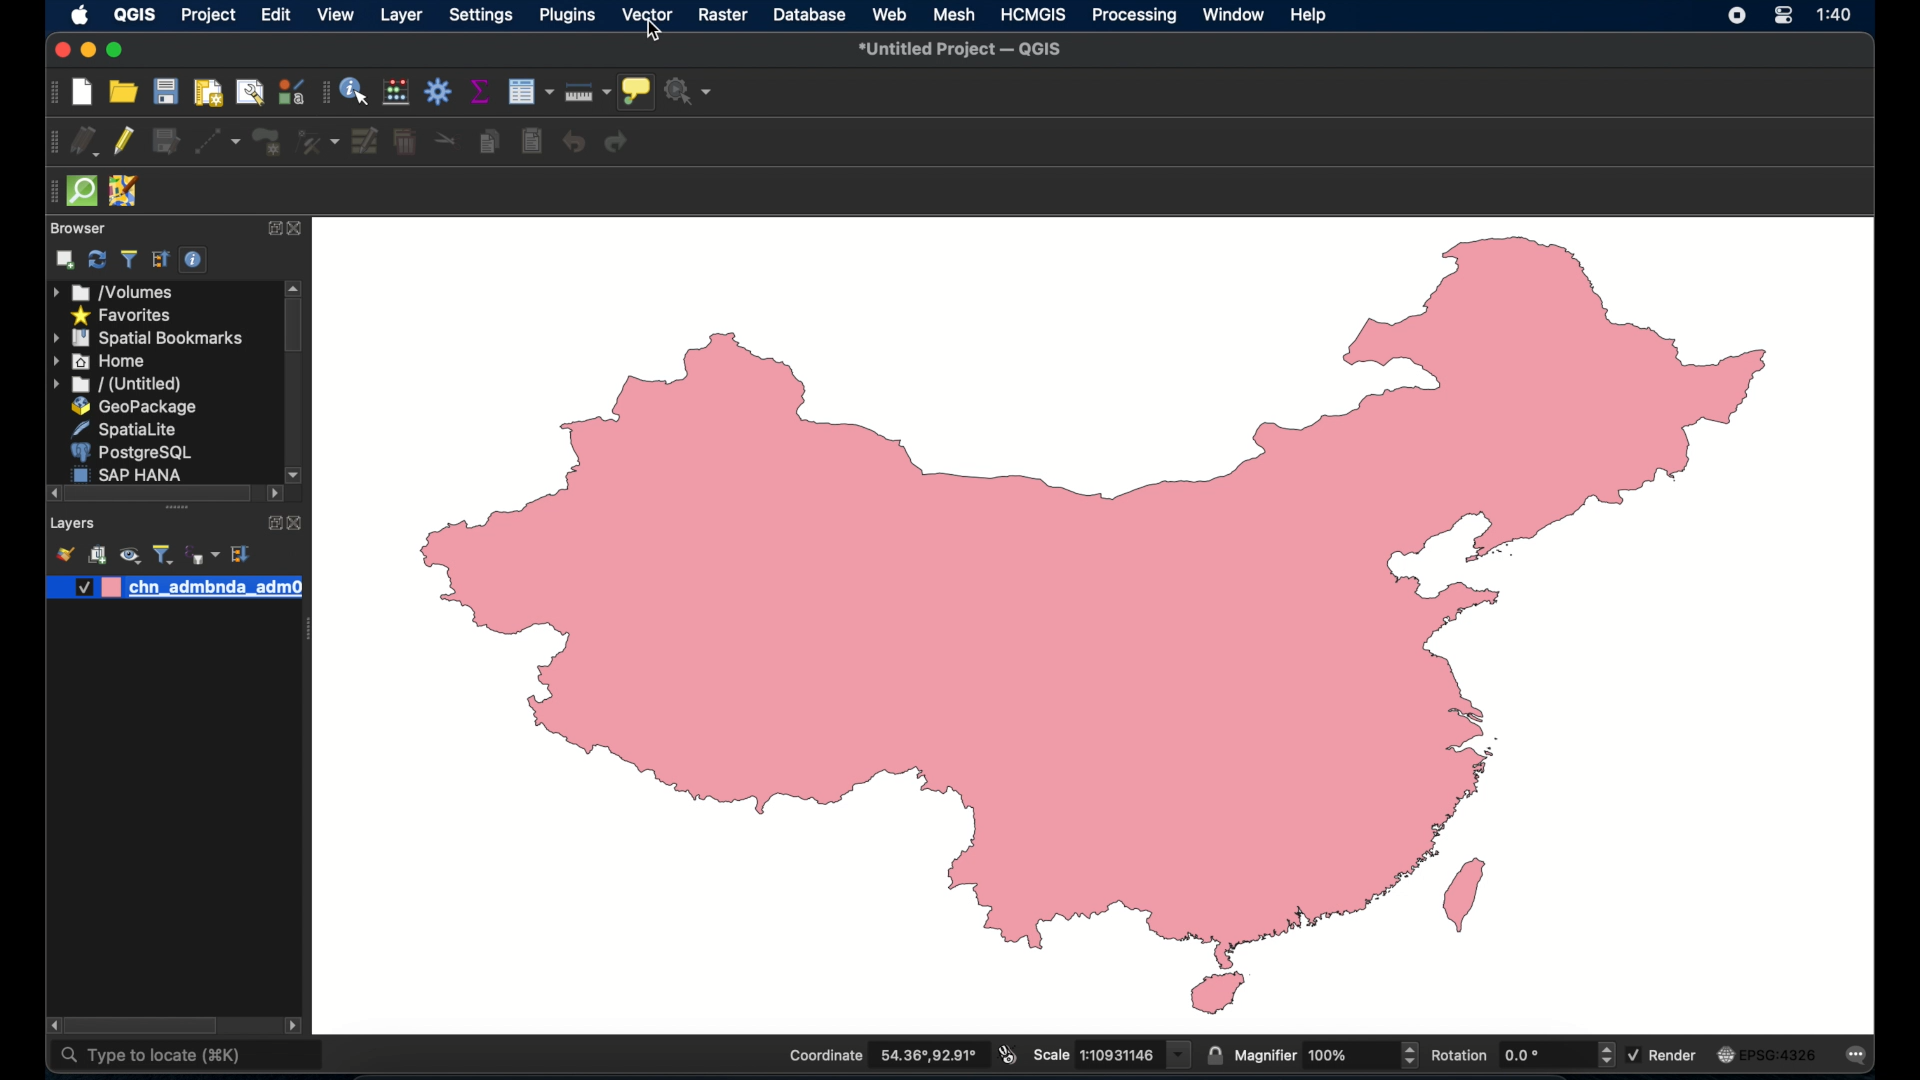  I want to click on drag handles, so click(180, 510).